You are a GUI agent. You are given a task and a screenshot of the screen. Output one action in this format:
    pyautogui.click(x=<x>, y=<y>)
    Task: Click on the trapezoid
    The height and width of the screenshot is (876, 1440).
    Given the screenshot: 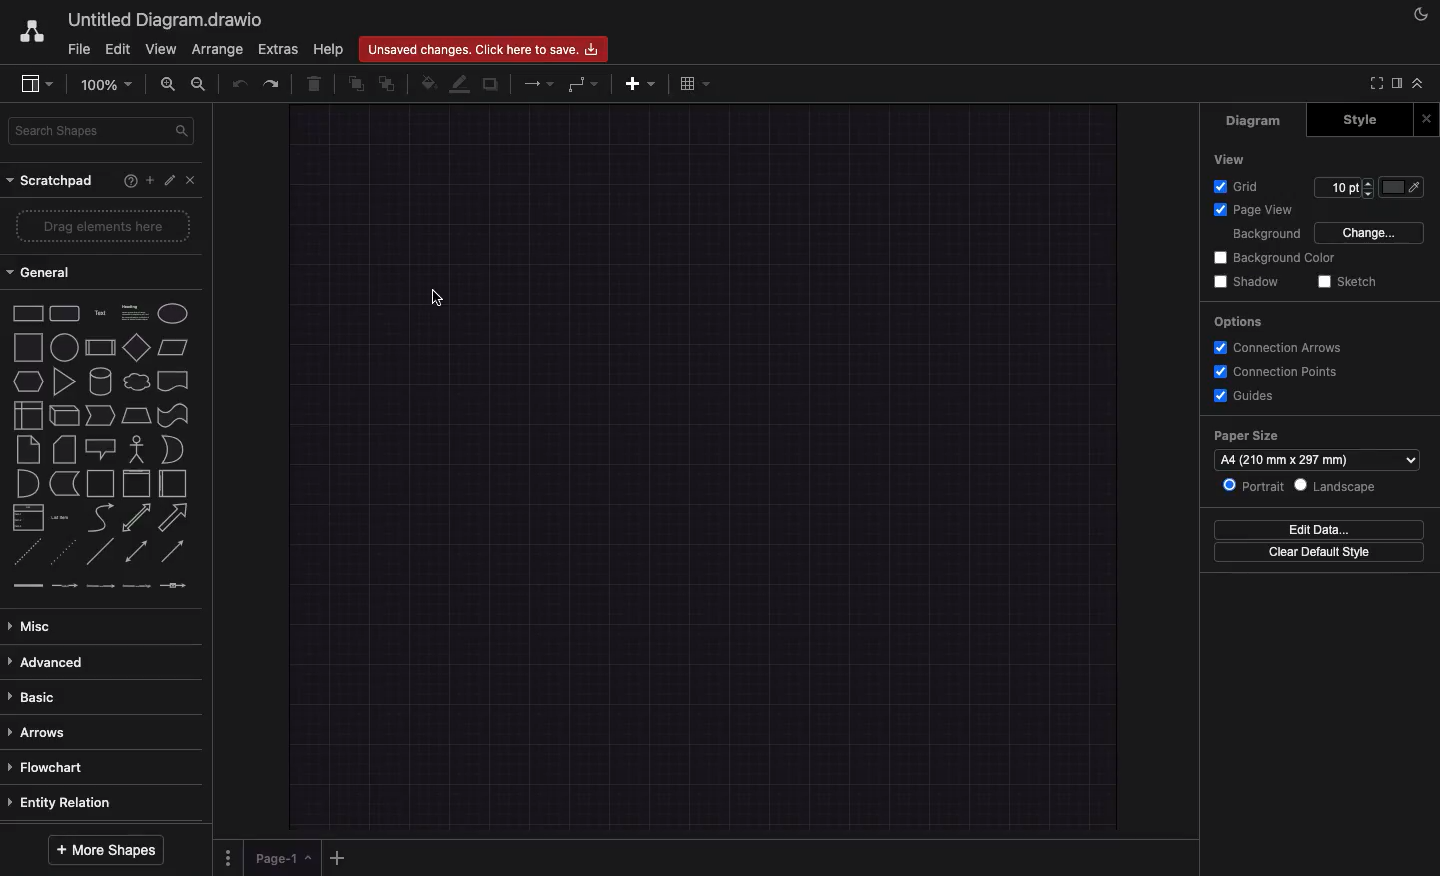 What is the action you would take?
    pyautogui.click(x=138, y=415)
    